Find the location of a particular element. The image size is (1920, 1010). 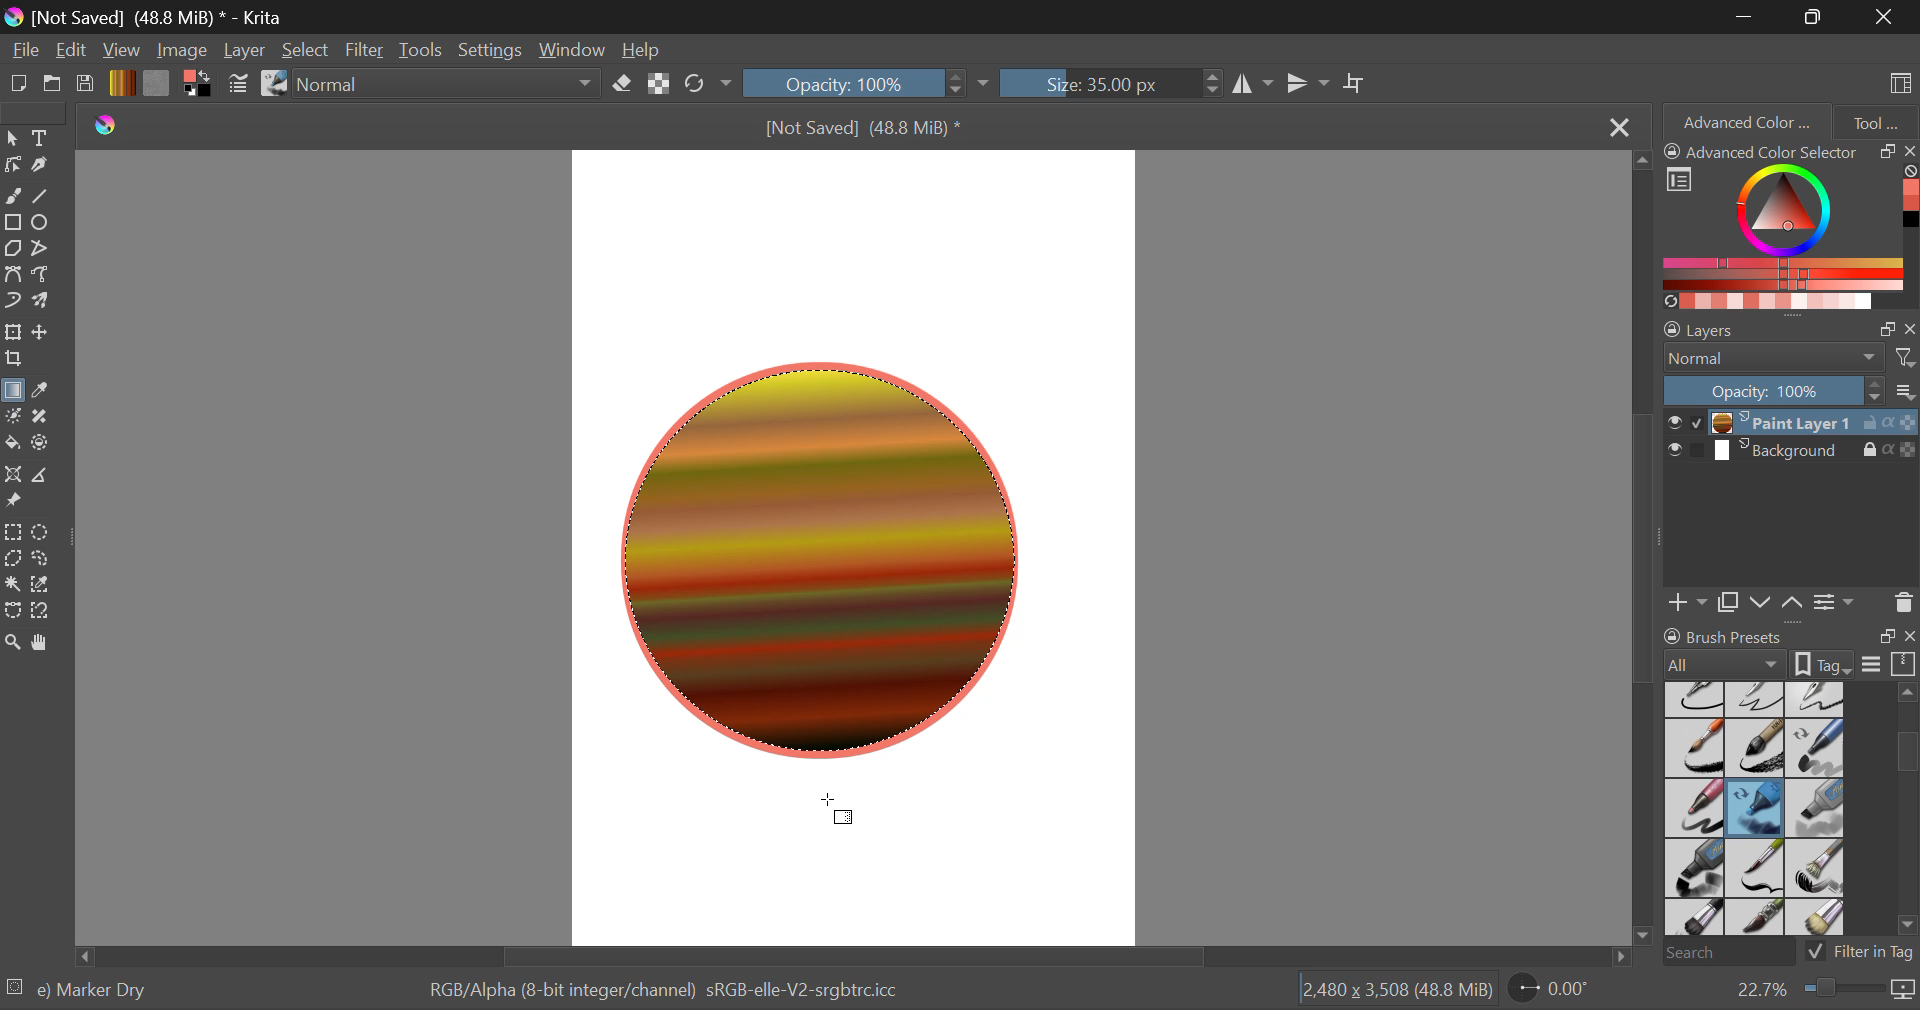

Tool is located at coordinates (1876, 120).